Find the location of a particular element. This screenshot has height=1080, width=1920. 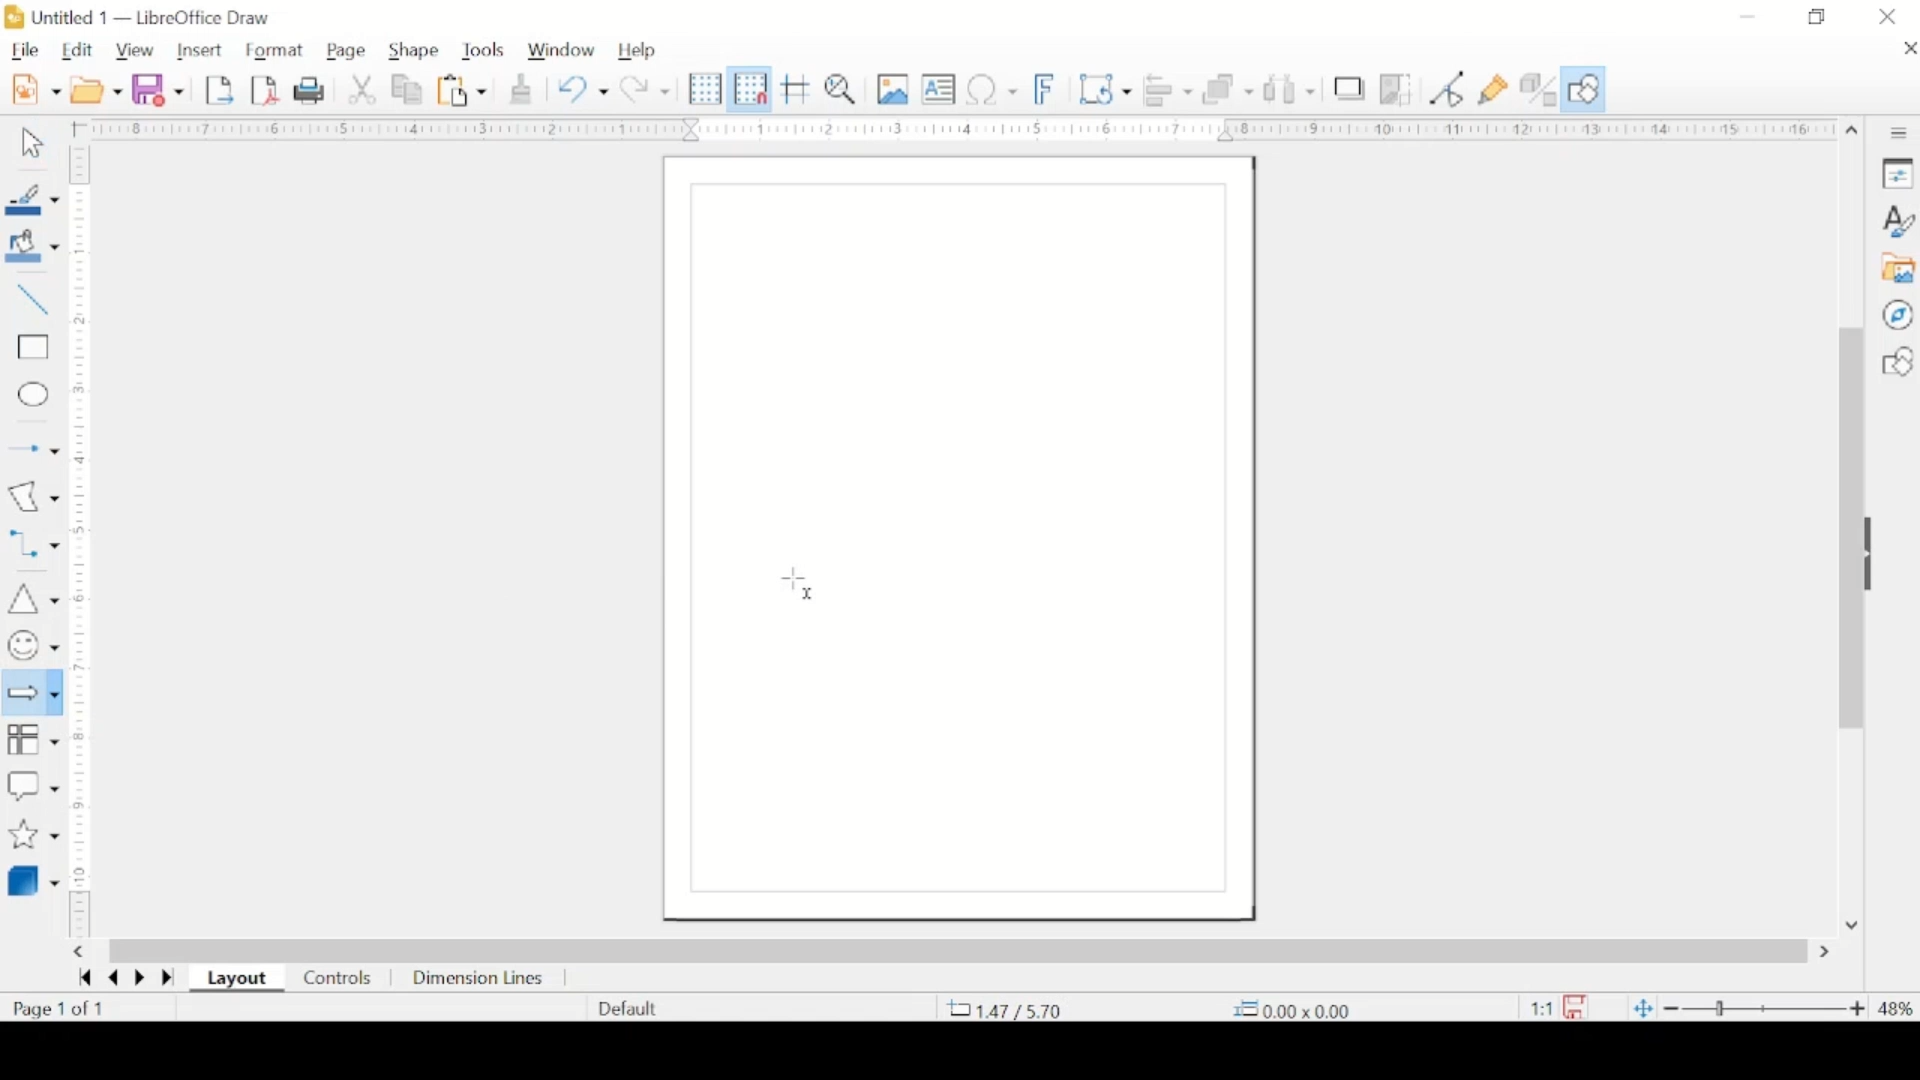

print is located at coordinates (312, 90).